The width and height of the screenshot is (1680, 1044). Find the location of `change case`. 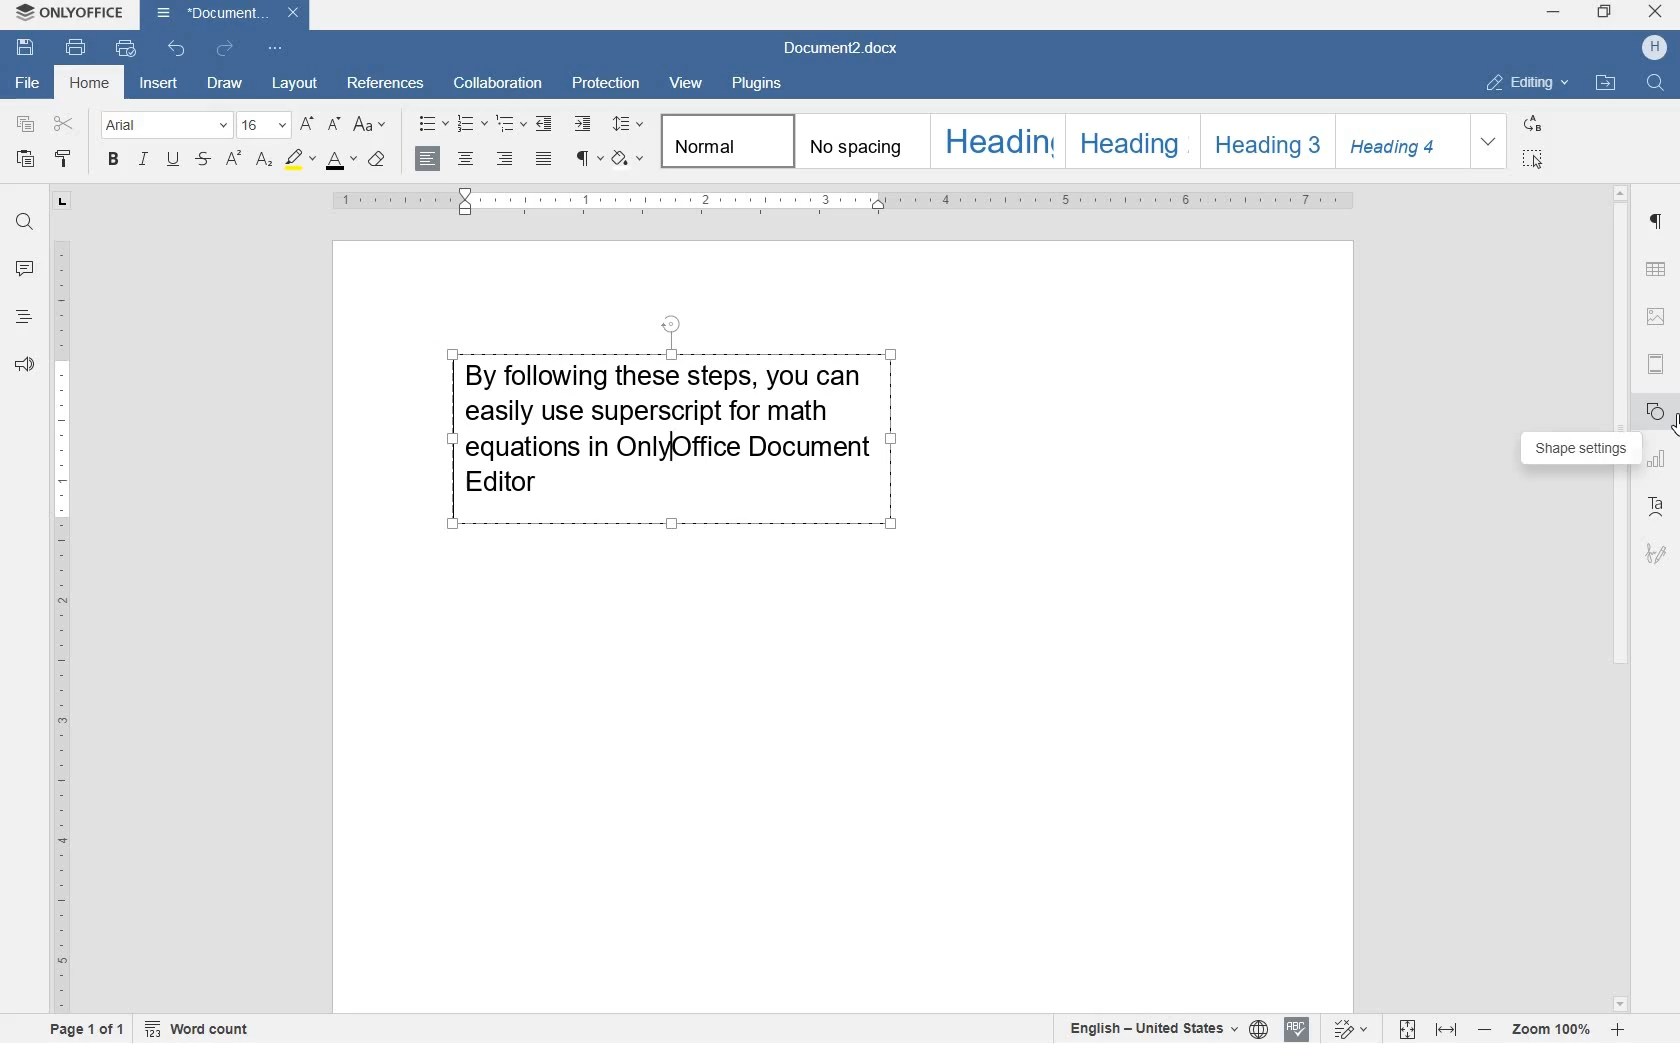

change case is located at coordinates (370, 125).